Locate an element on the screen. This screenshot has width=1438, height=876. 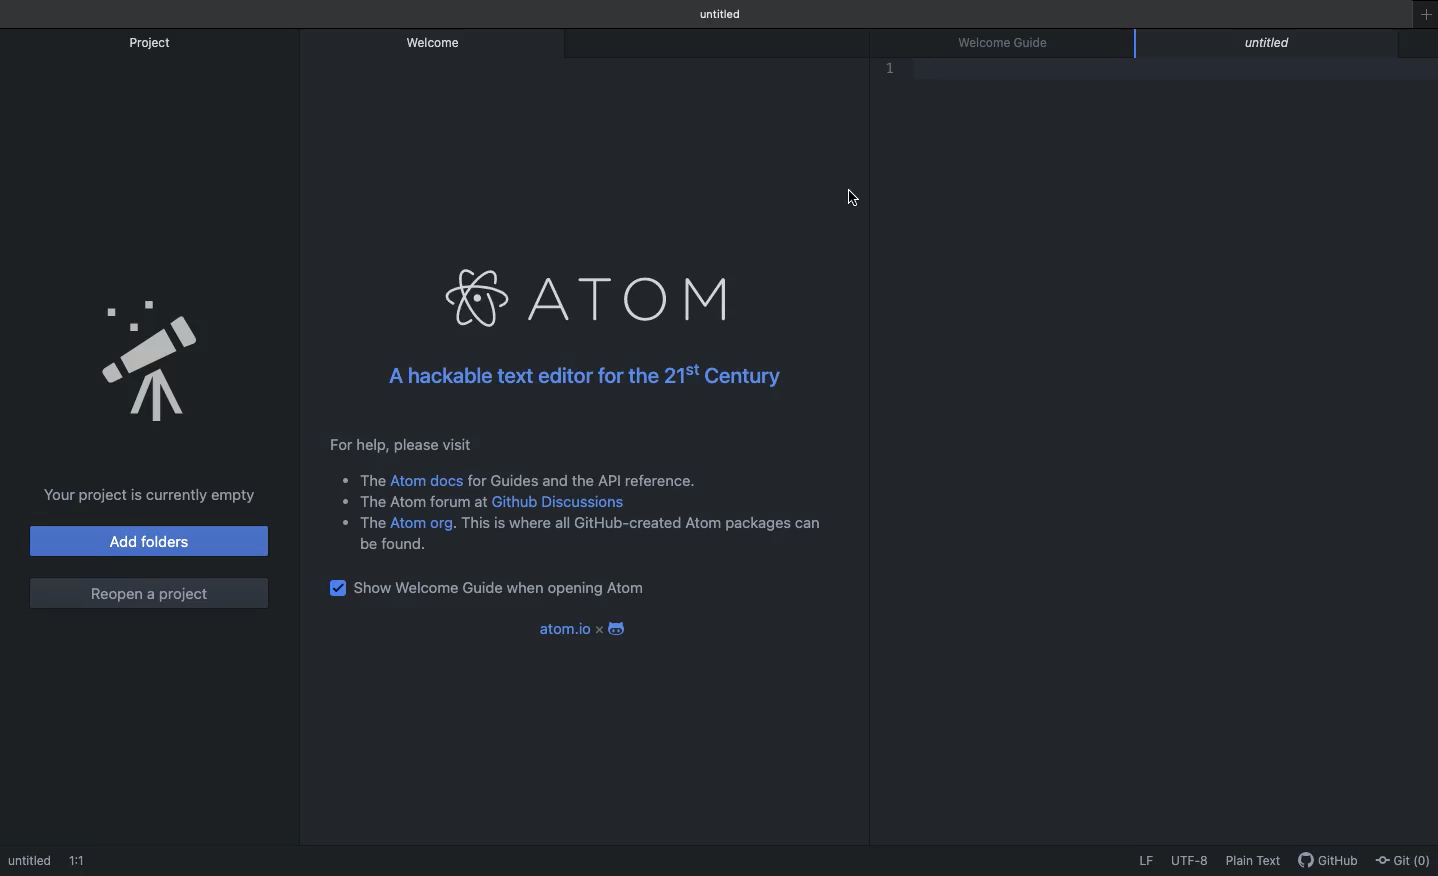
be found. is located at coordinates (390, 545).